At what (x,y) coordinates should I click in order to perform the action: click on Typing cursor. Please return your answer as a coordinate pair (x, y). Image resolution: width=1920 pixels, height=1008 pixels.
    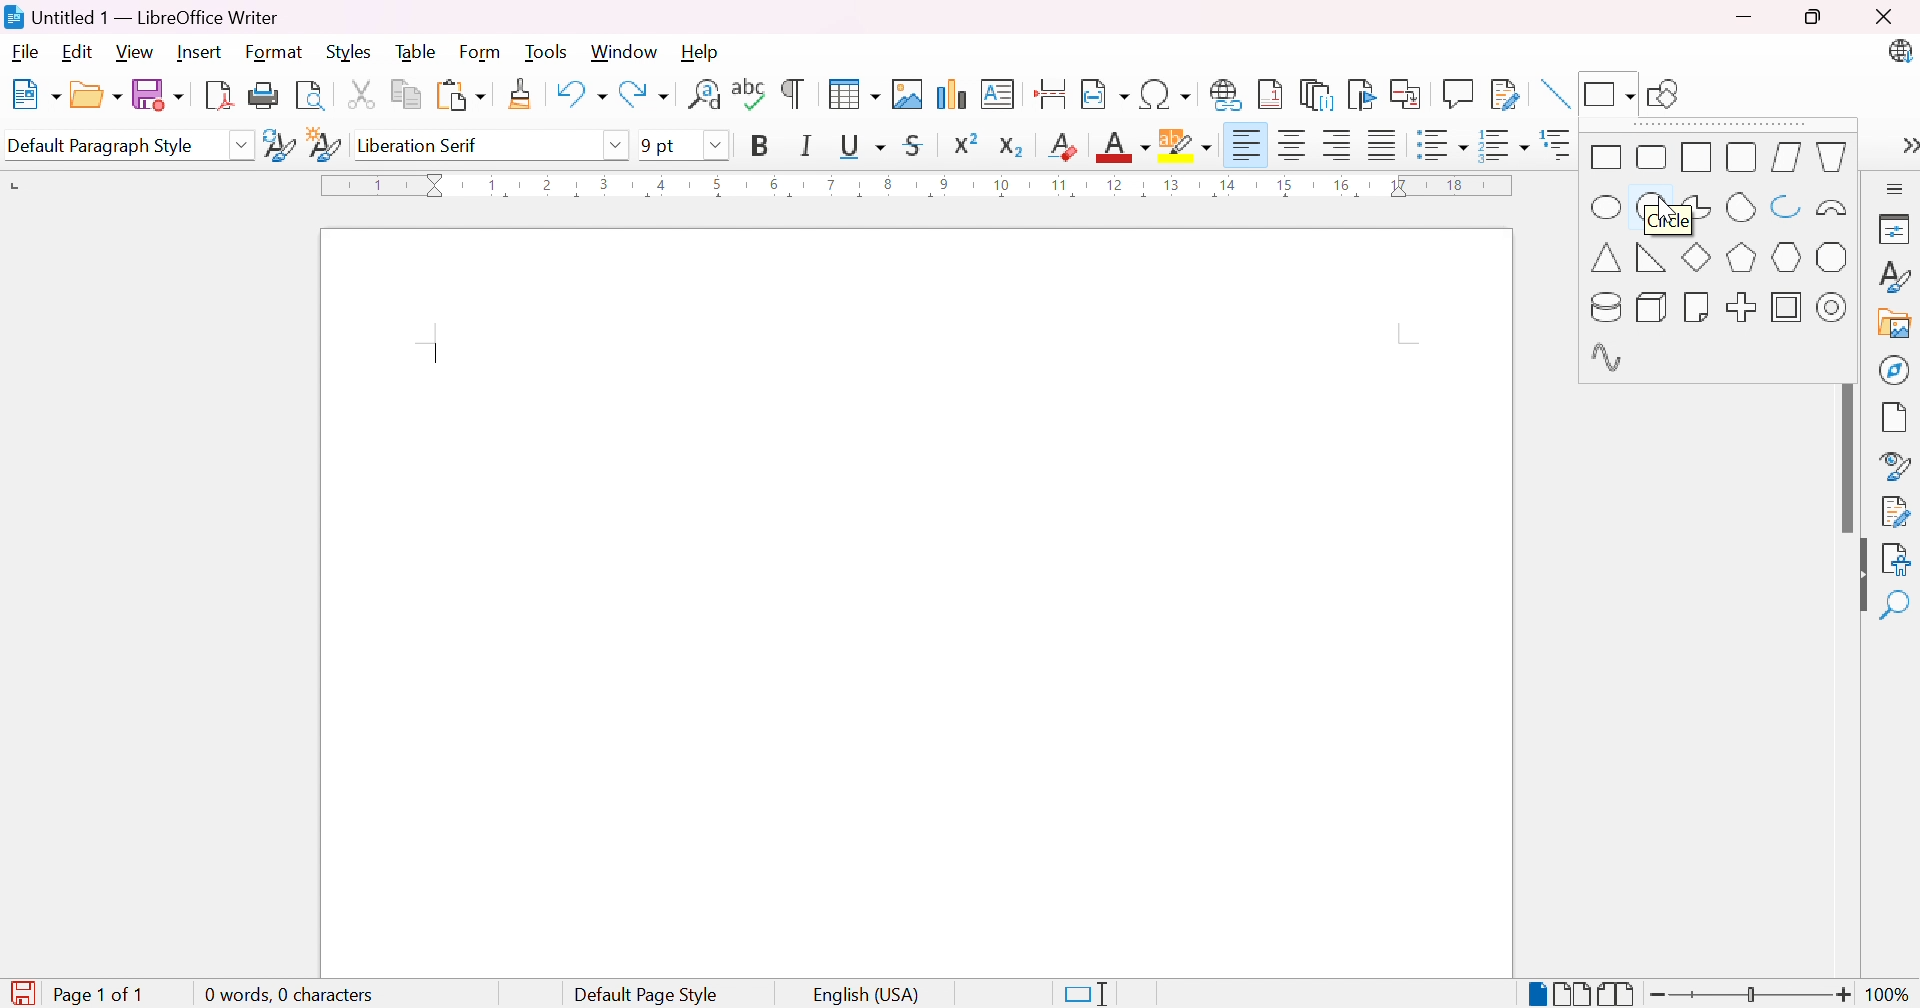
    Looking at the image, I should click on (436, 356).